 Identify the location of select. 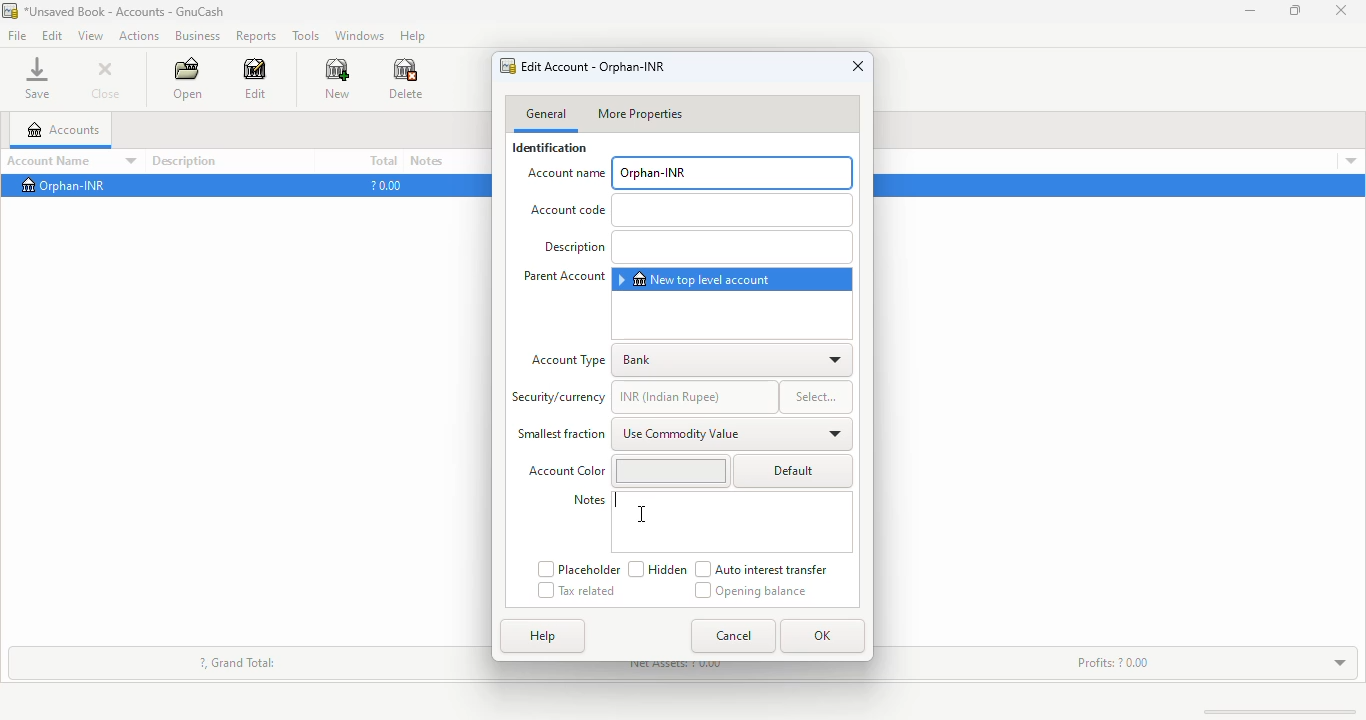
(815, 395).